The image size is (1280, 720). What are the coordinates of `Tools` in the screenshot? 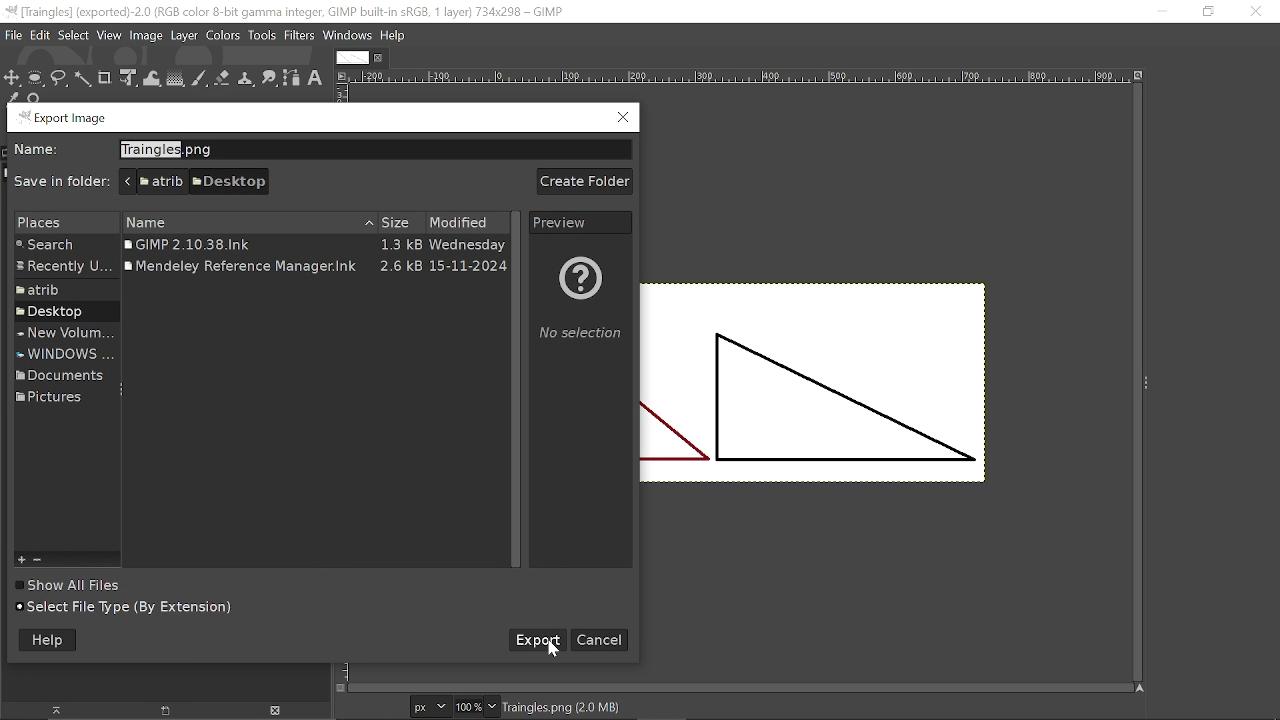 It's located at (263, 36).